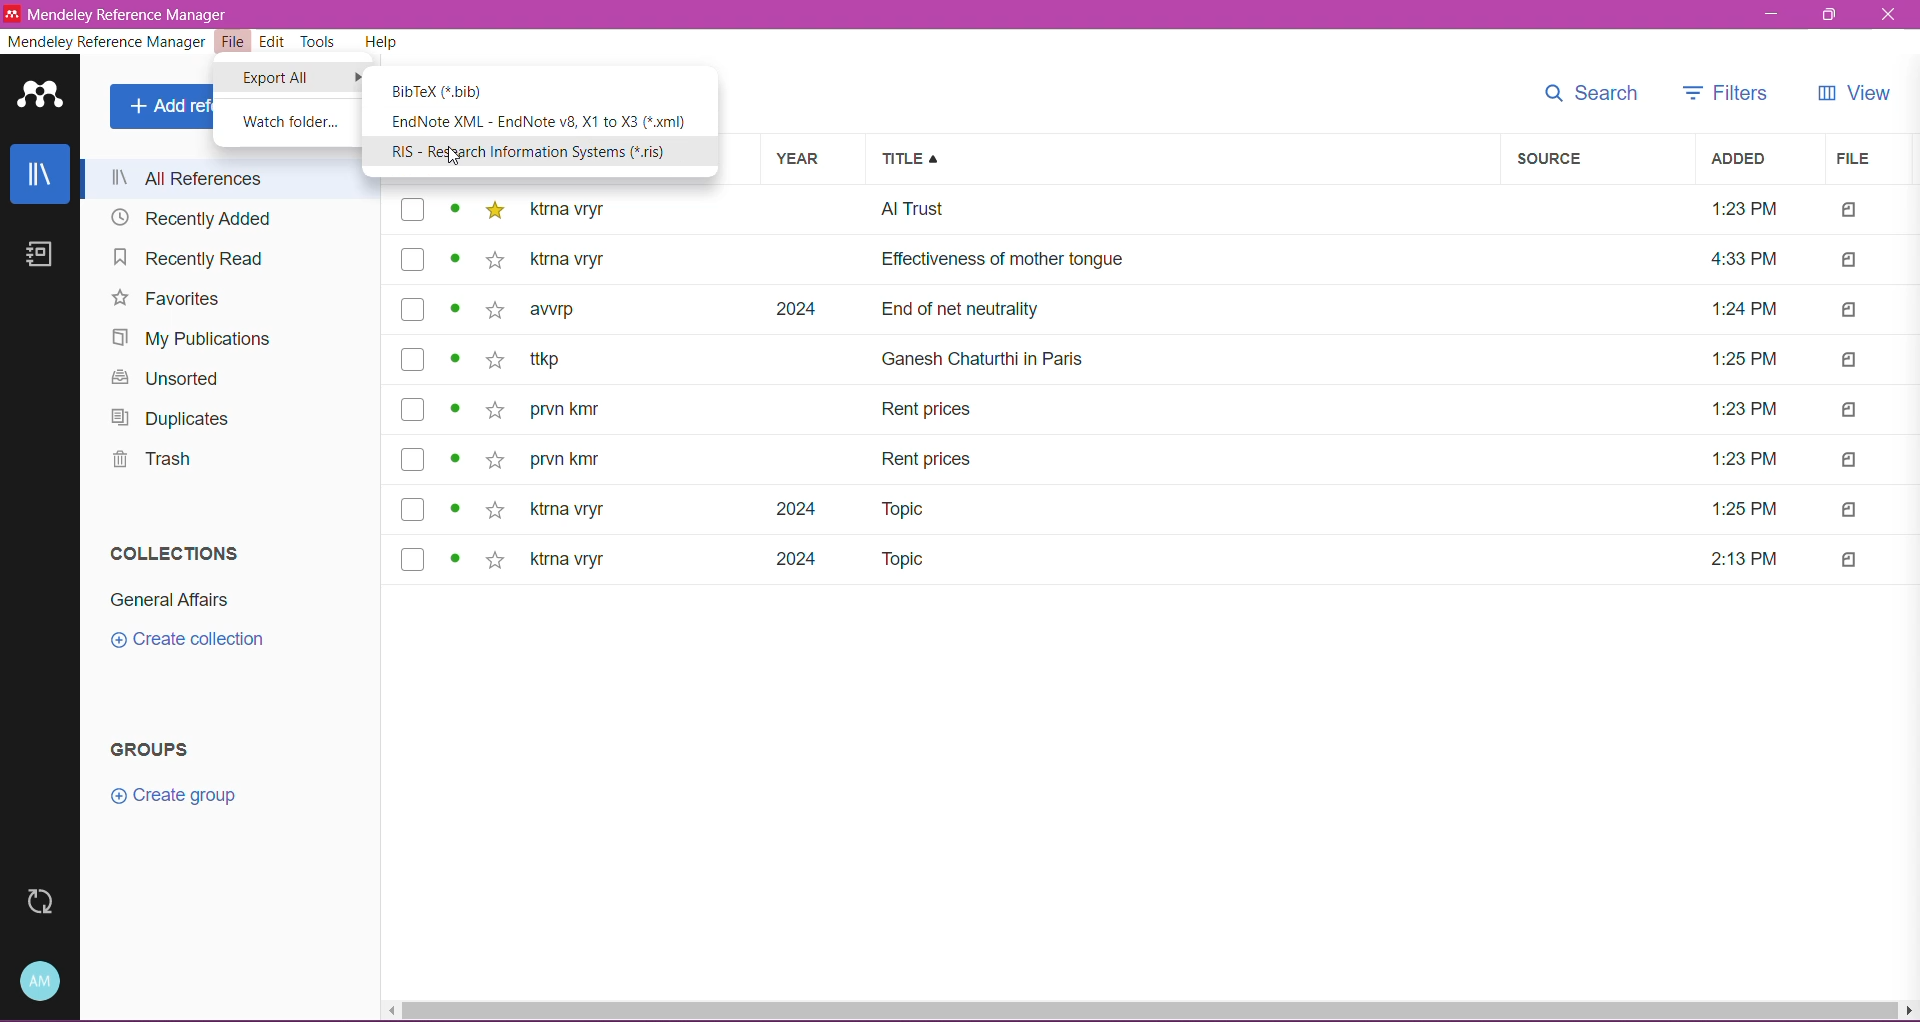 This screenshot has width=1920, height=1022. What do you see at coordinates (1720, 92) in the screenshot?
I see `Filters` at bounding box center [1720, 92].